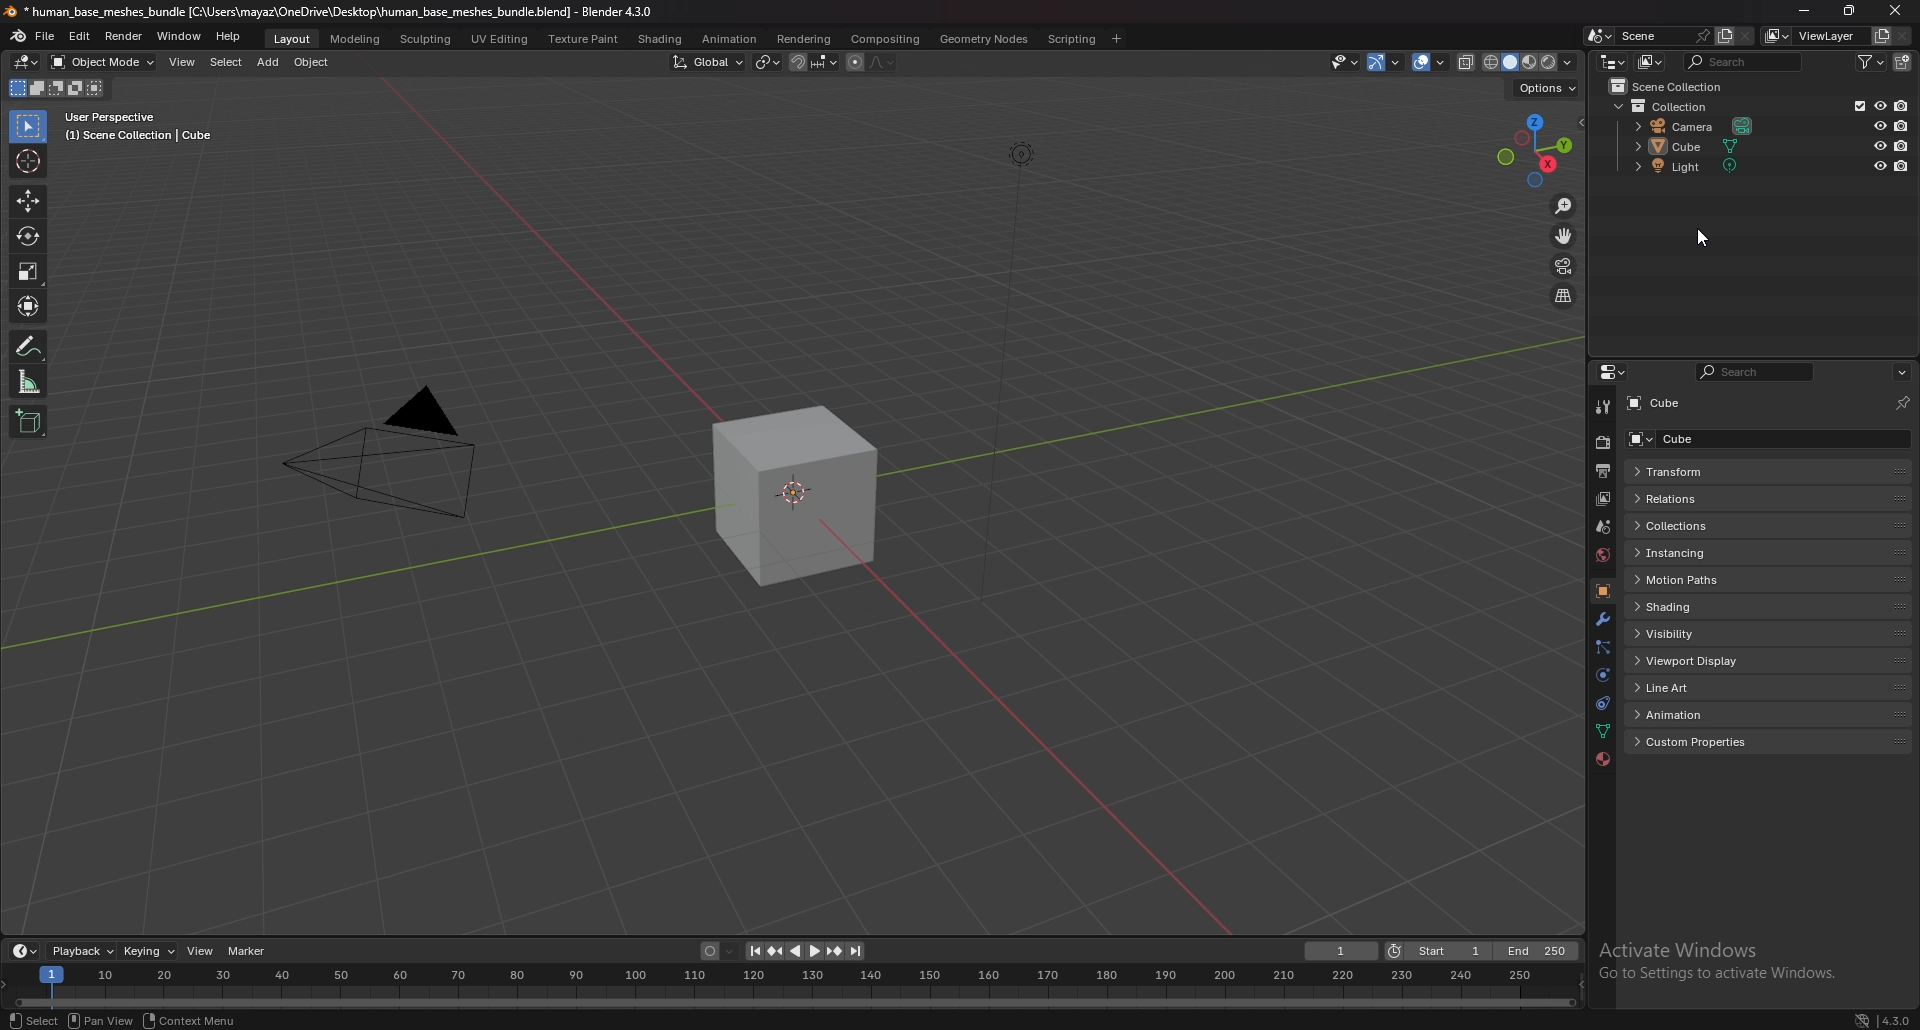 Image resolution: width=1920 pixels, height=1030 pixels. Describe the element at coordinates (1872, 62) in the screenshot. I see `filter` at that location.